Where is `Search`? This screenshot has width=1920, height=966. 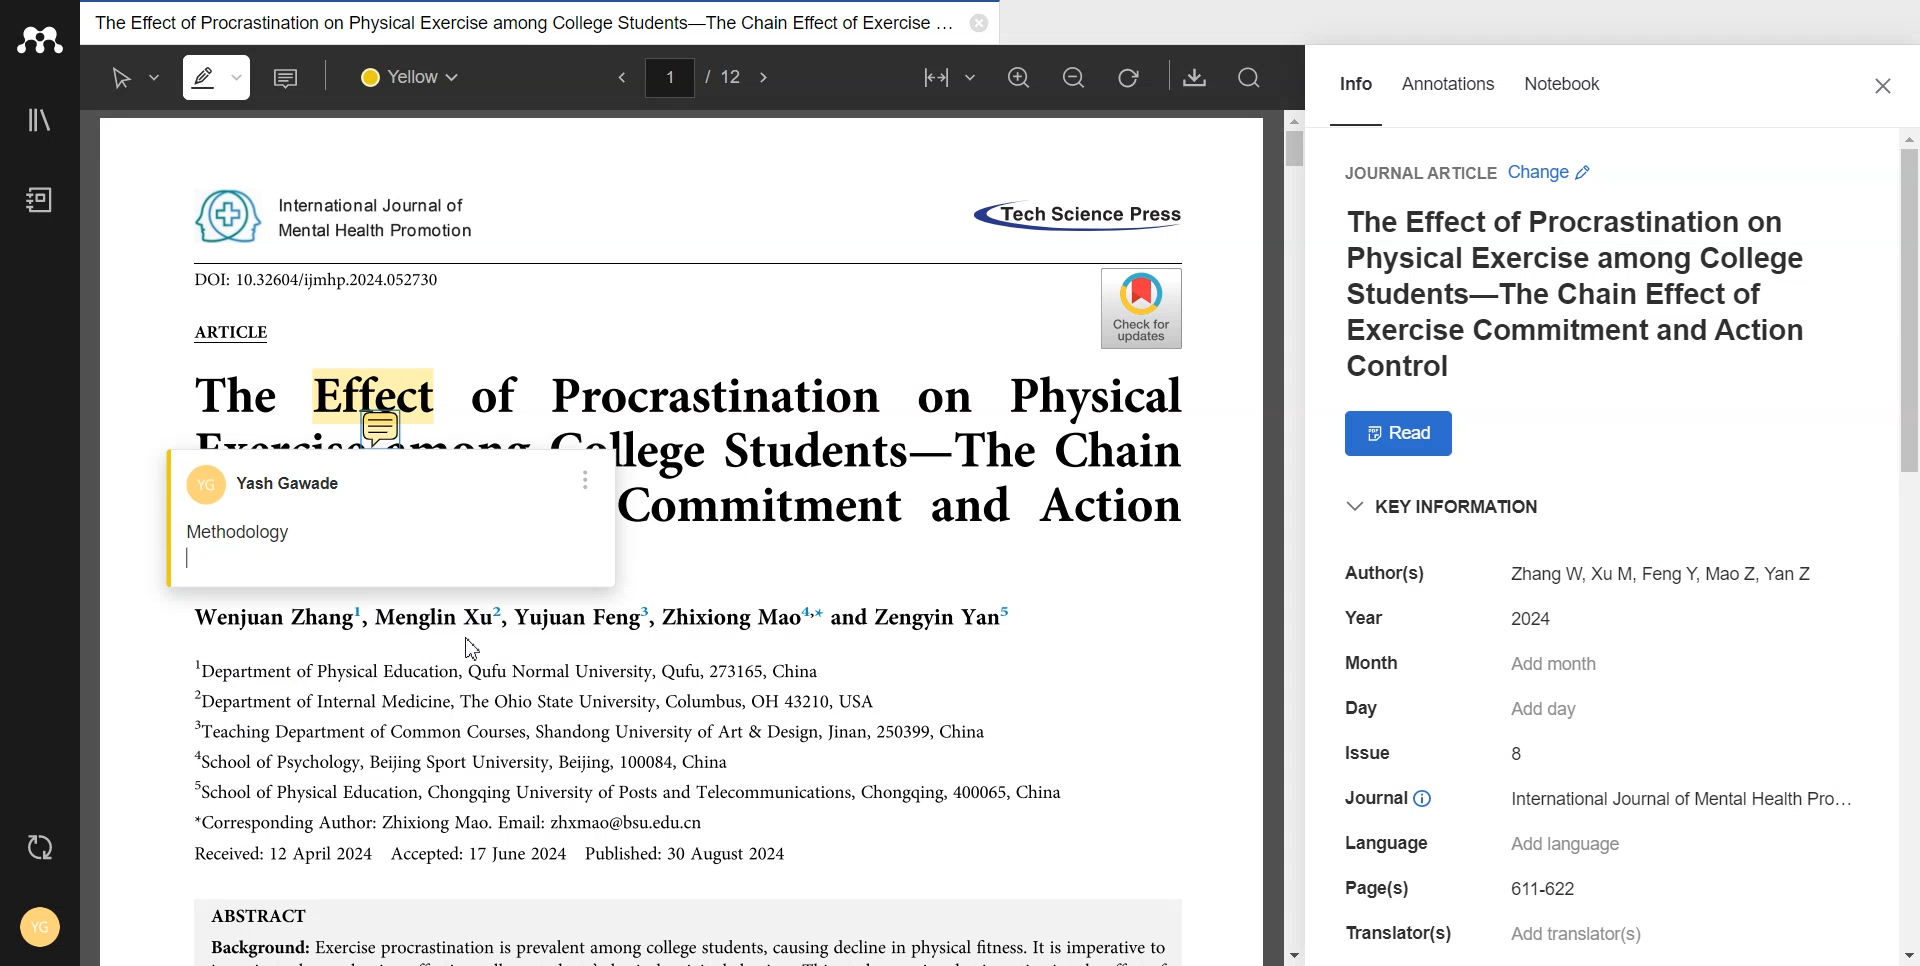
Search is located at coordinates (1251, 77).